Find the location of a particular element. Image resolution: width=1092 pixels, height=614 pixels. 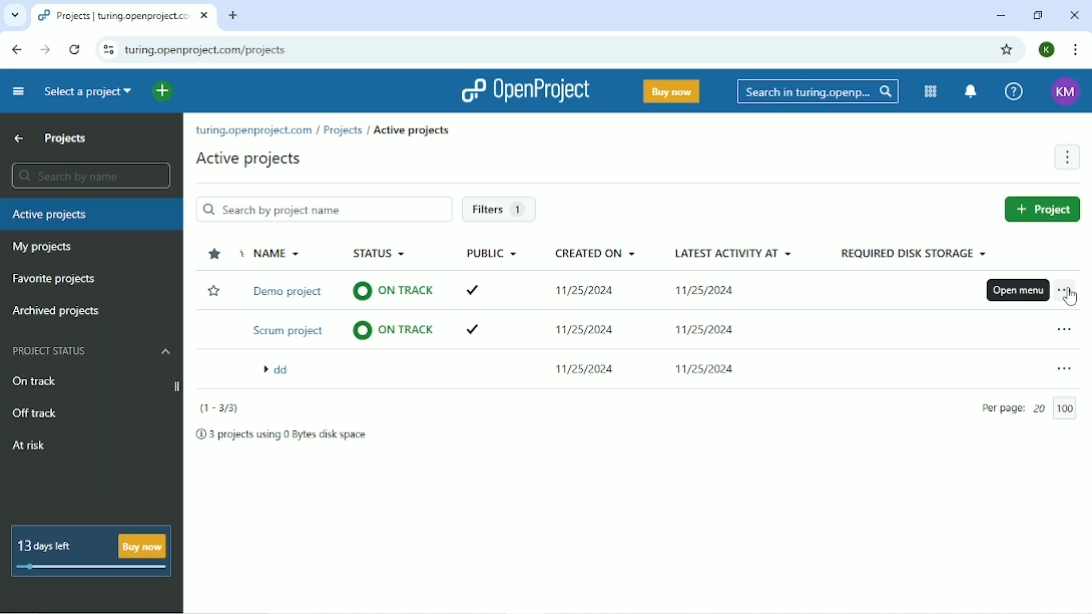

11/25/2024 is located at coordinates (583, 292).